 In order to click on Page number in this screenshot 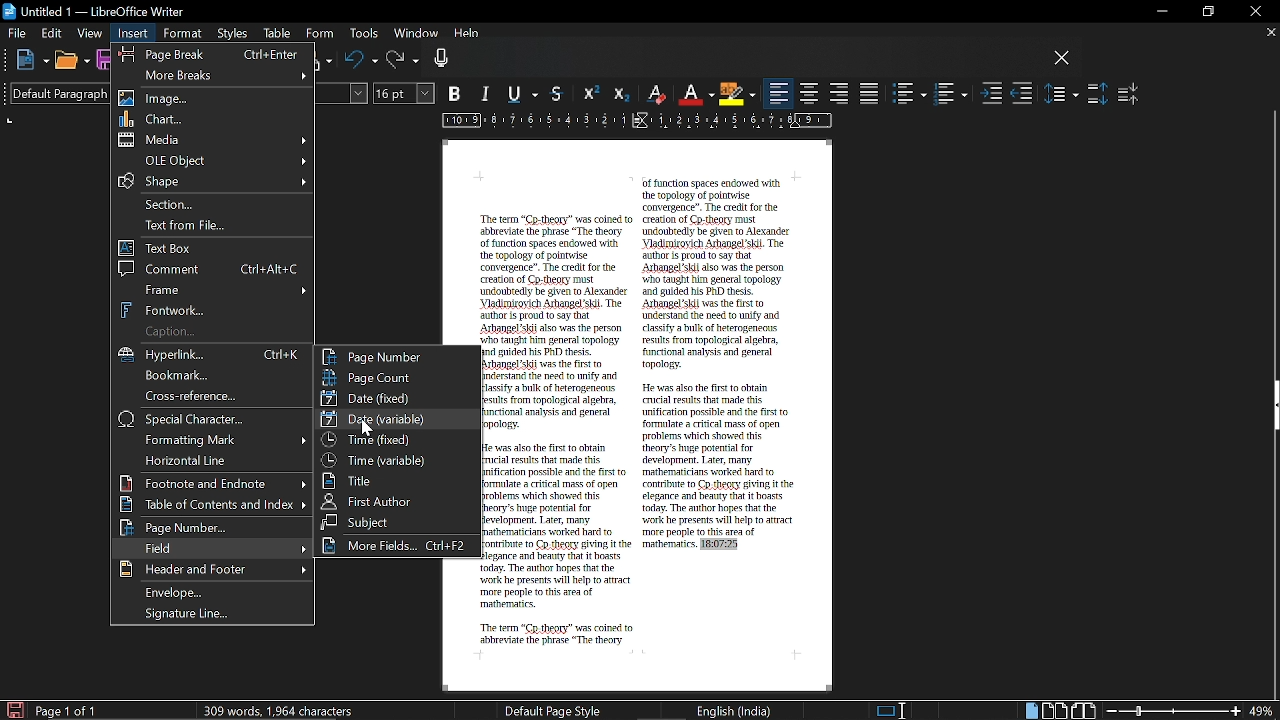, I will do `click(397, 356)`.